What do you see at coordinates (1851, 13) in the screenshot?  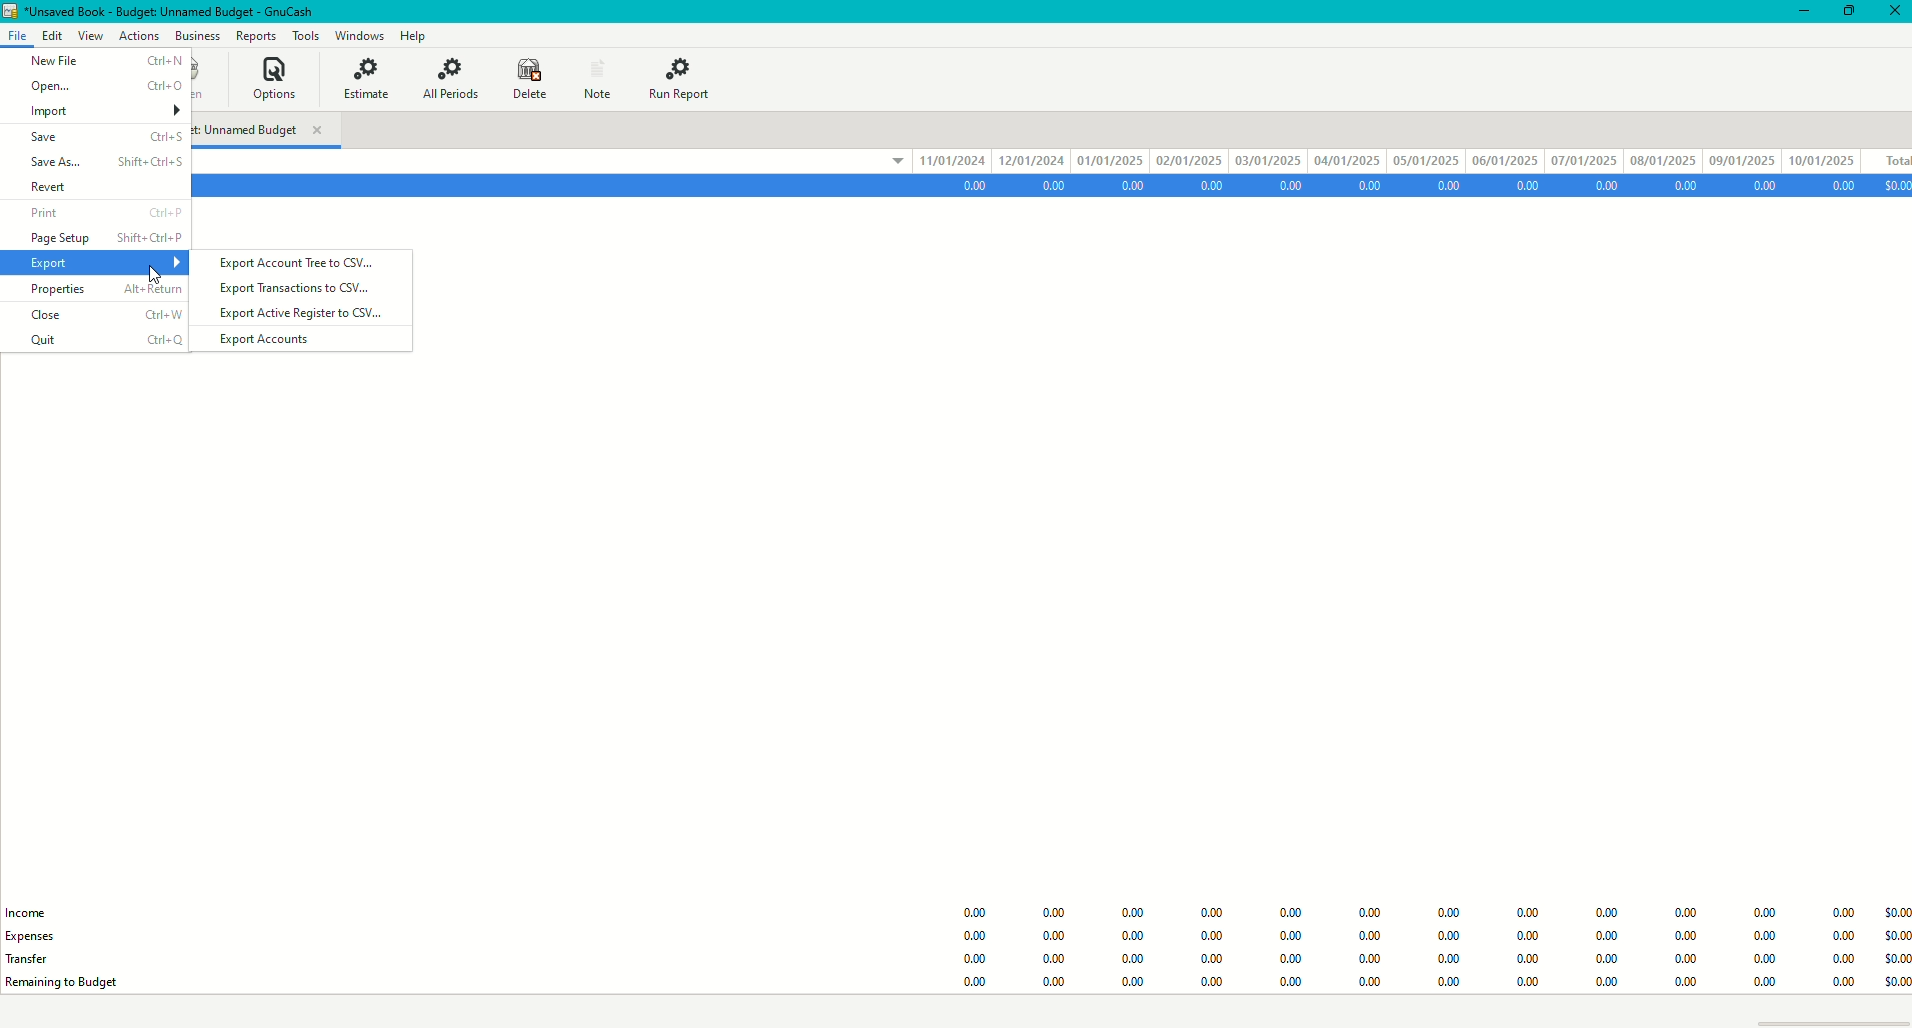 I see `Restore` at bounding box center [1851, 13].